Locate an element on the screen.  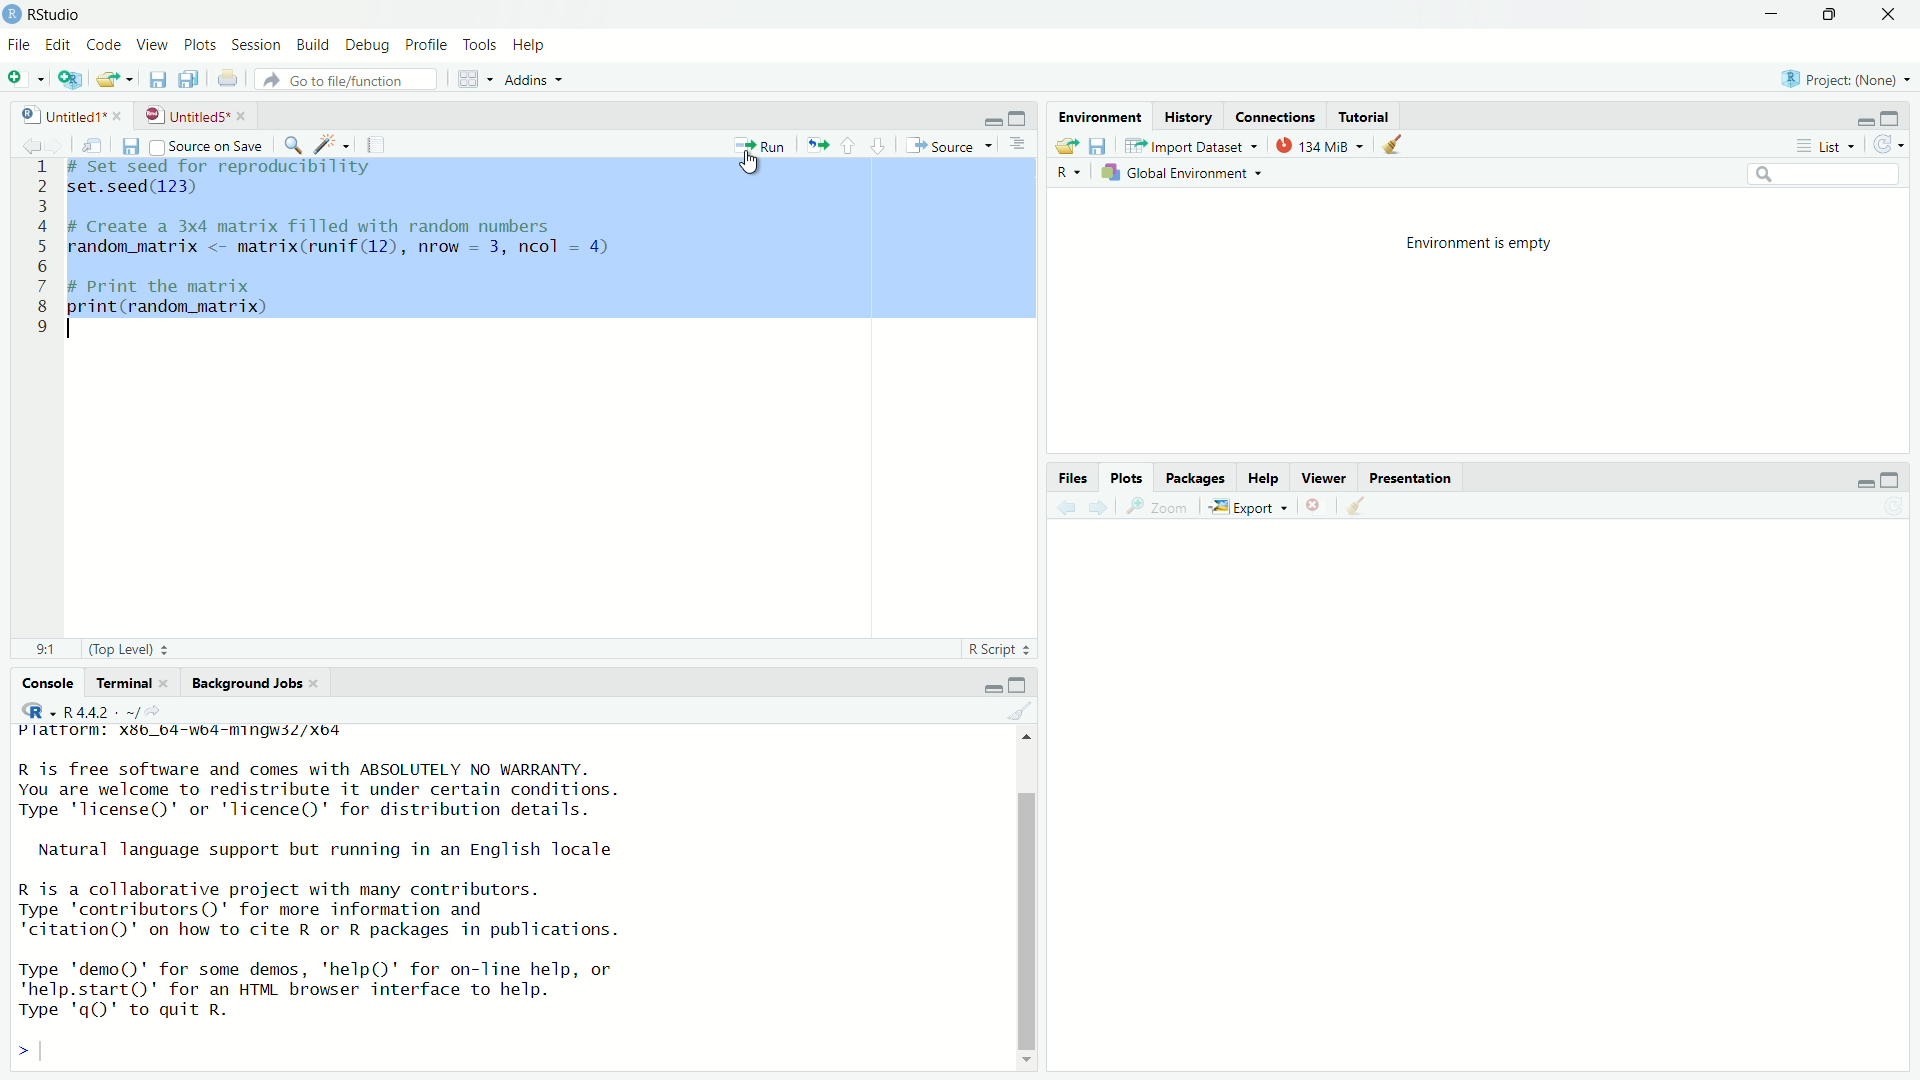
copy is located at coordinates (188, 78).